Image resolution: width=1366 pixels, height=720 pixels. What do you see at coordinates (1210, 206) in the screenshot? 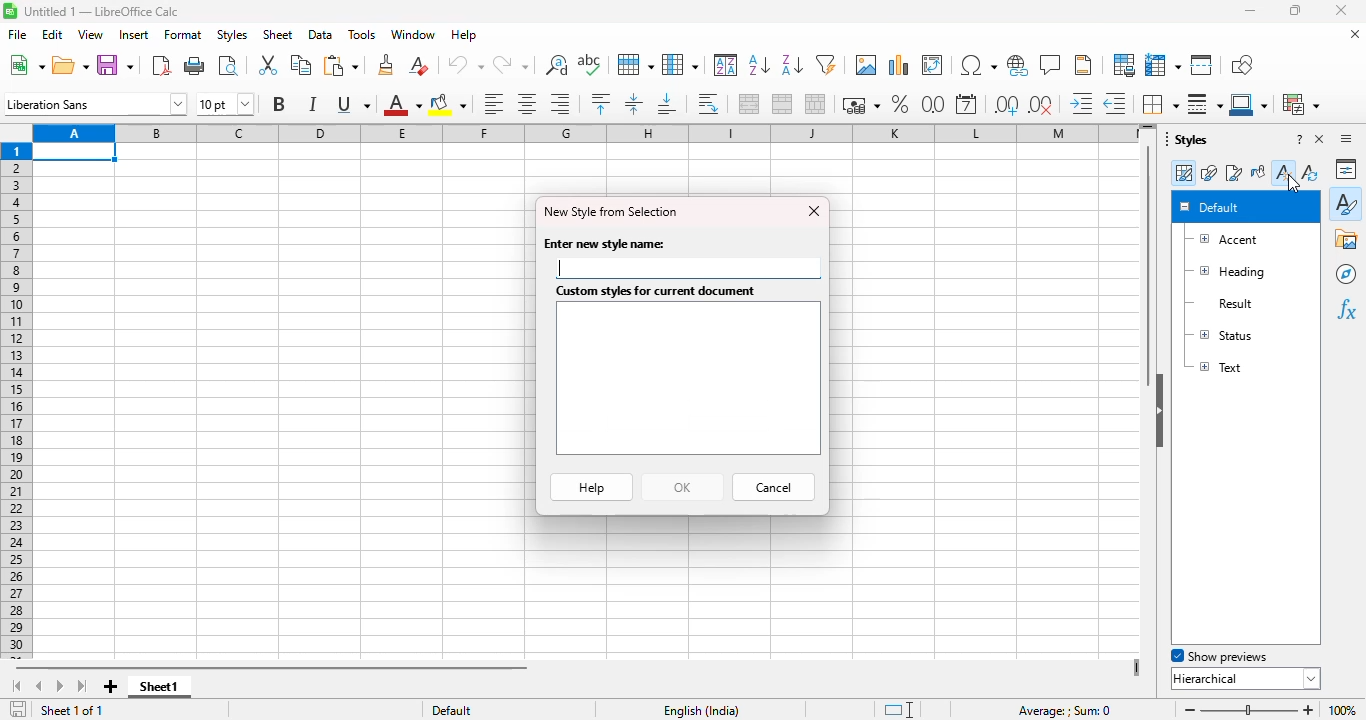
I see `default` at bounding box center [1210, 206].